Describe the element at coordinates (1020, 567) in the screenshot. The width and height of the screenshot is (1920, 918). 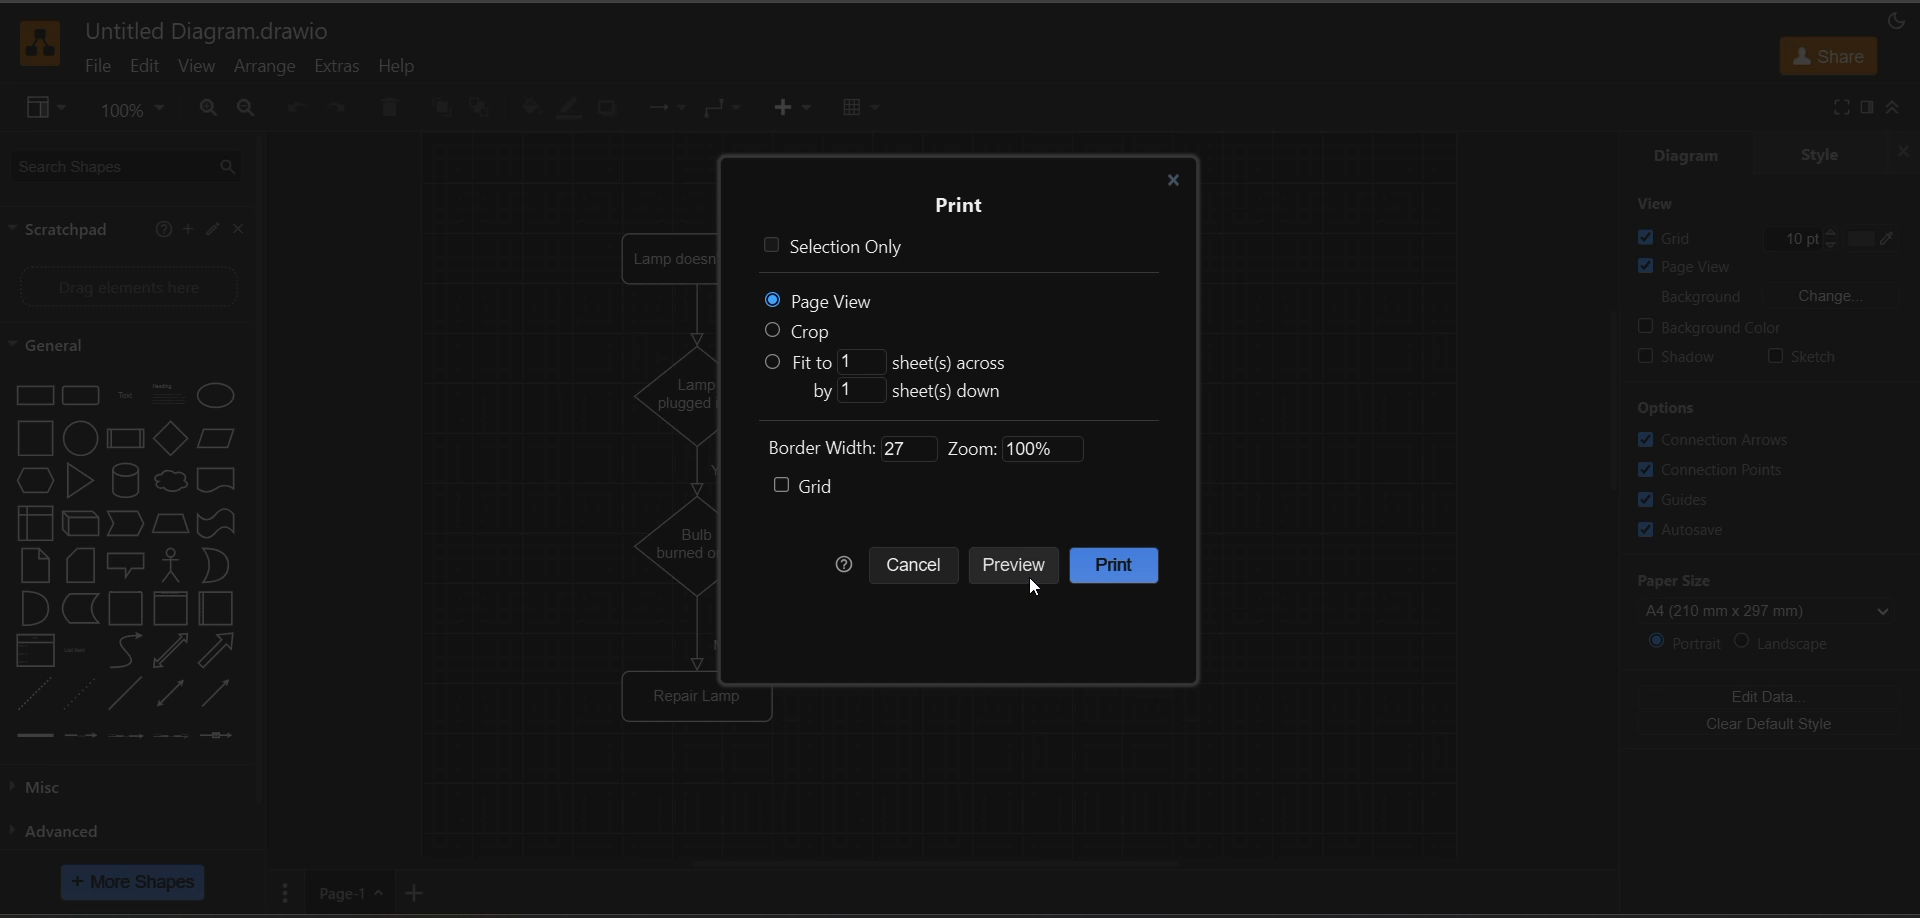
I see `preview` at that location.